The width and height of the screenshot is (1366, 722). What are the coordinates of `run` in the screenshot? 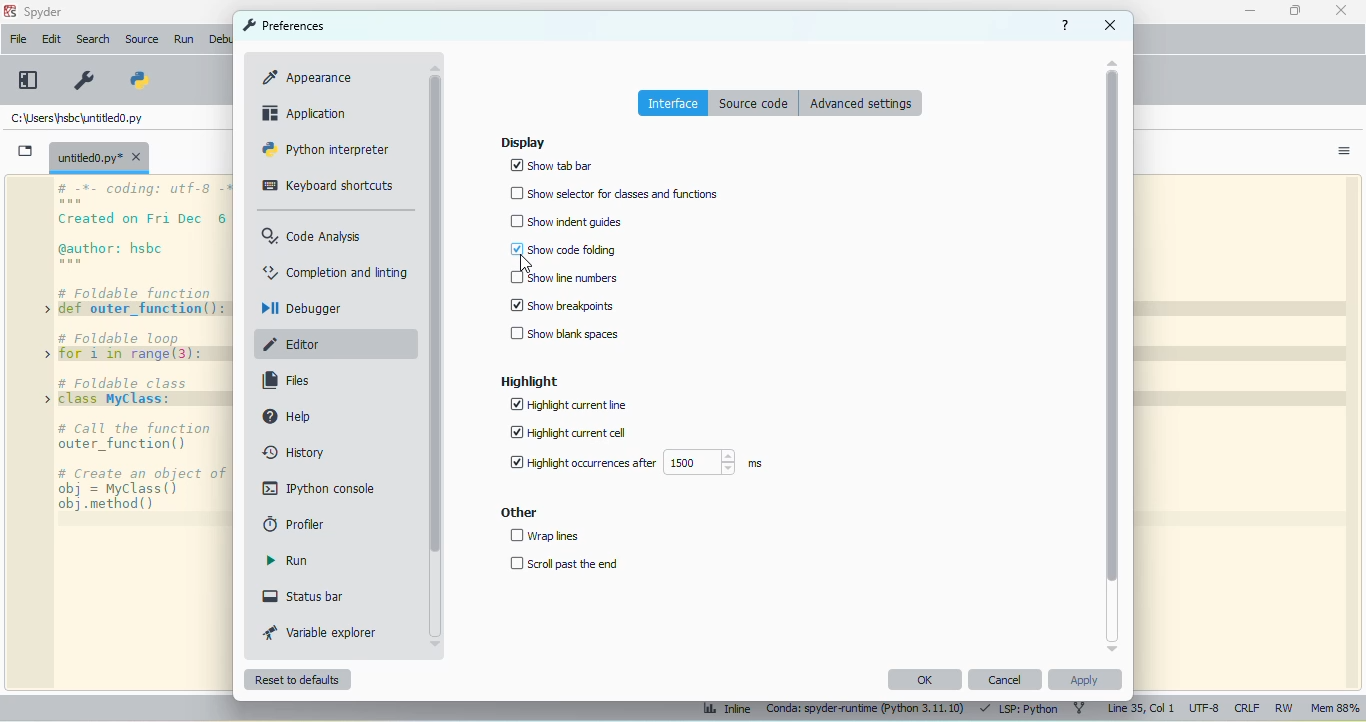 It's located at (184, 40).